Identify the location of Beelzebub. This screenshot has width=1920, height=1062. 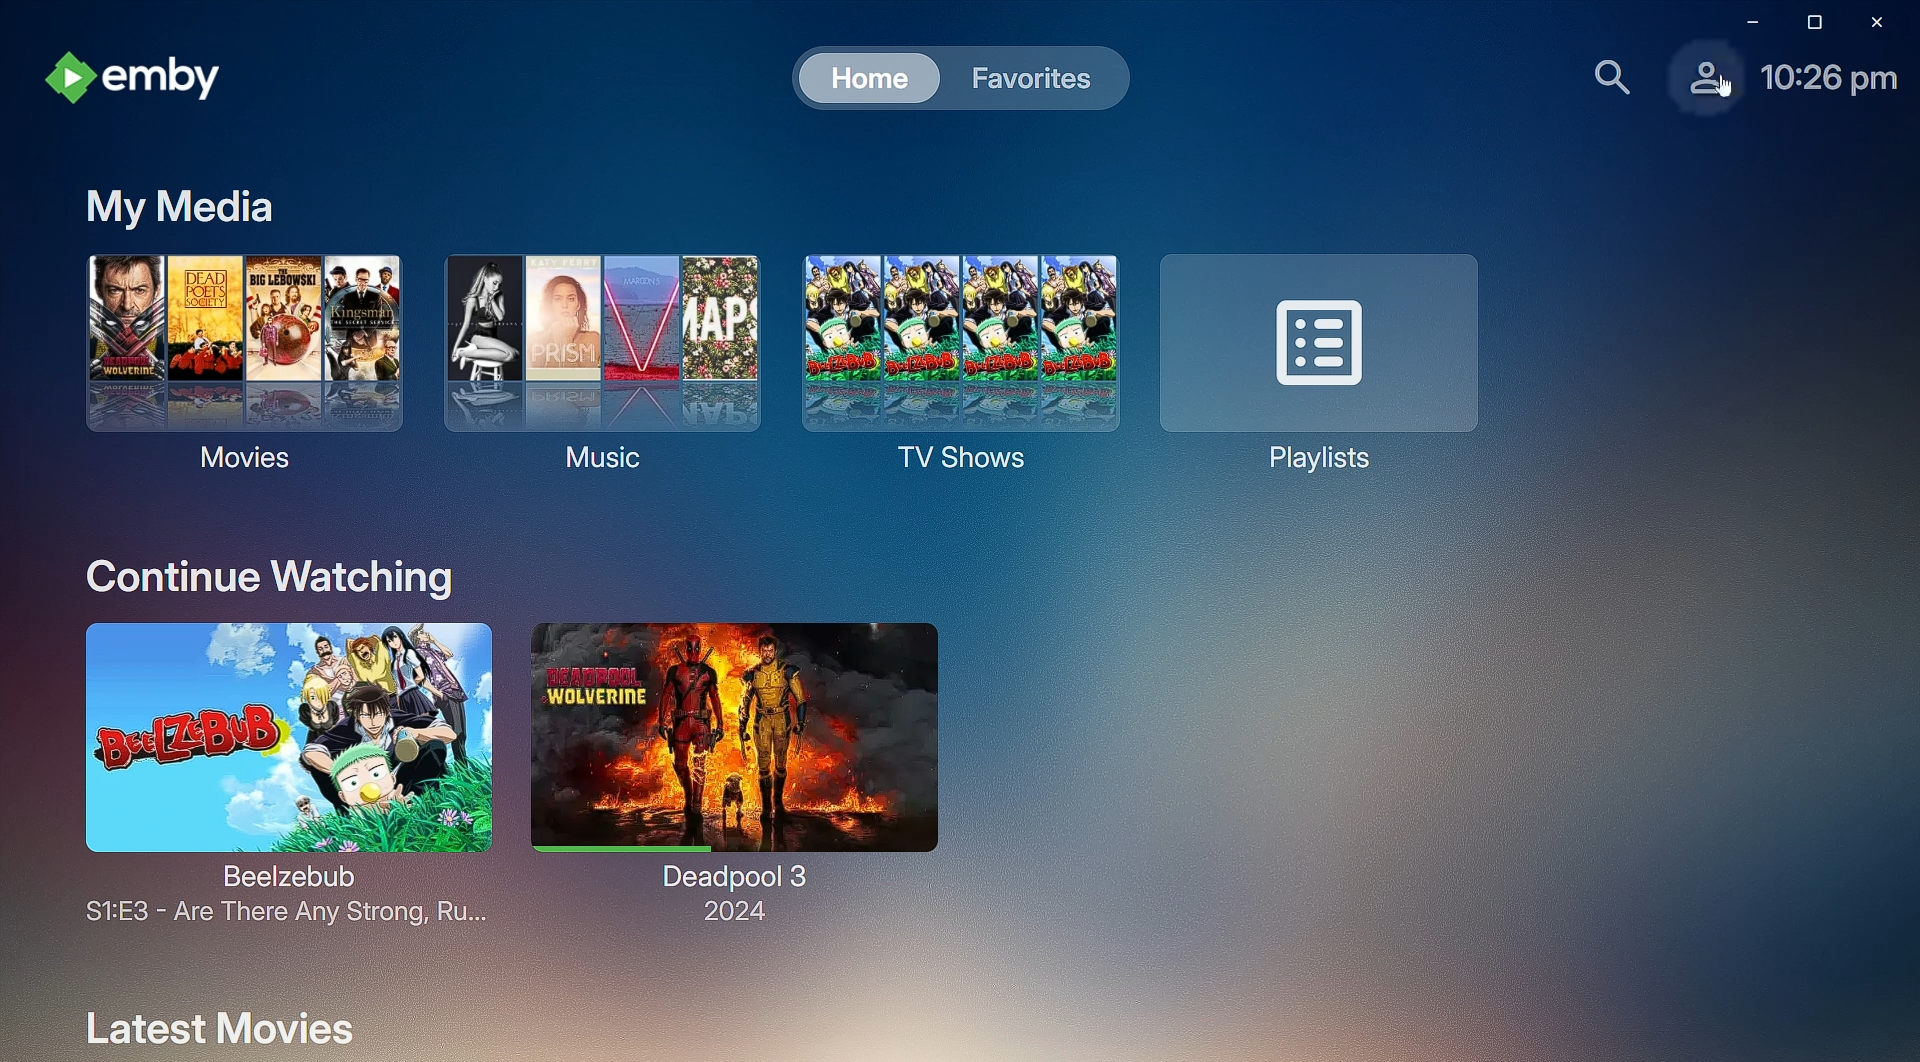
(276, 776).